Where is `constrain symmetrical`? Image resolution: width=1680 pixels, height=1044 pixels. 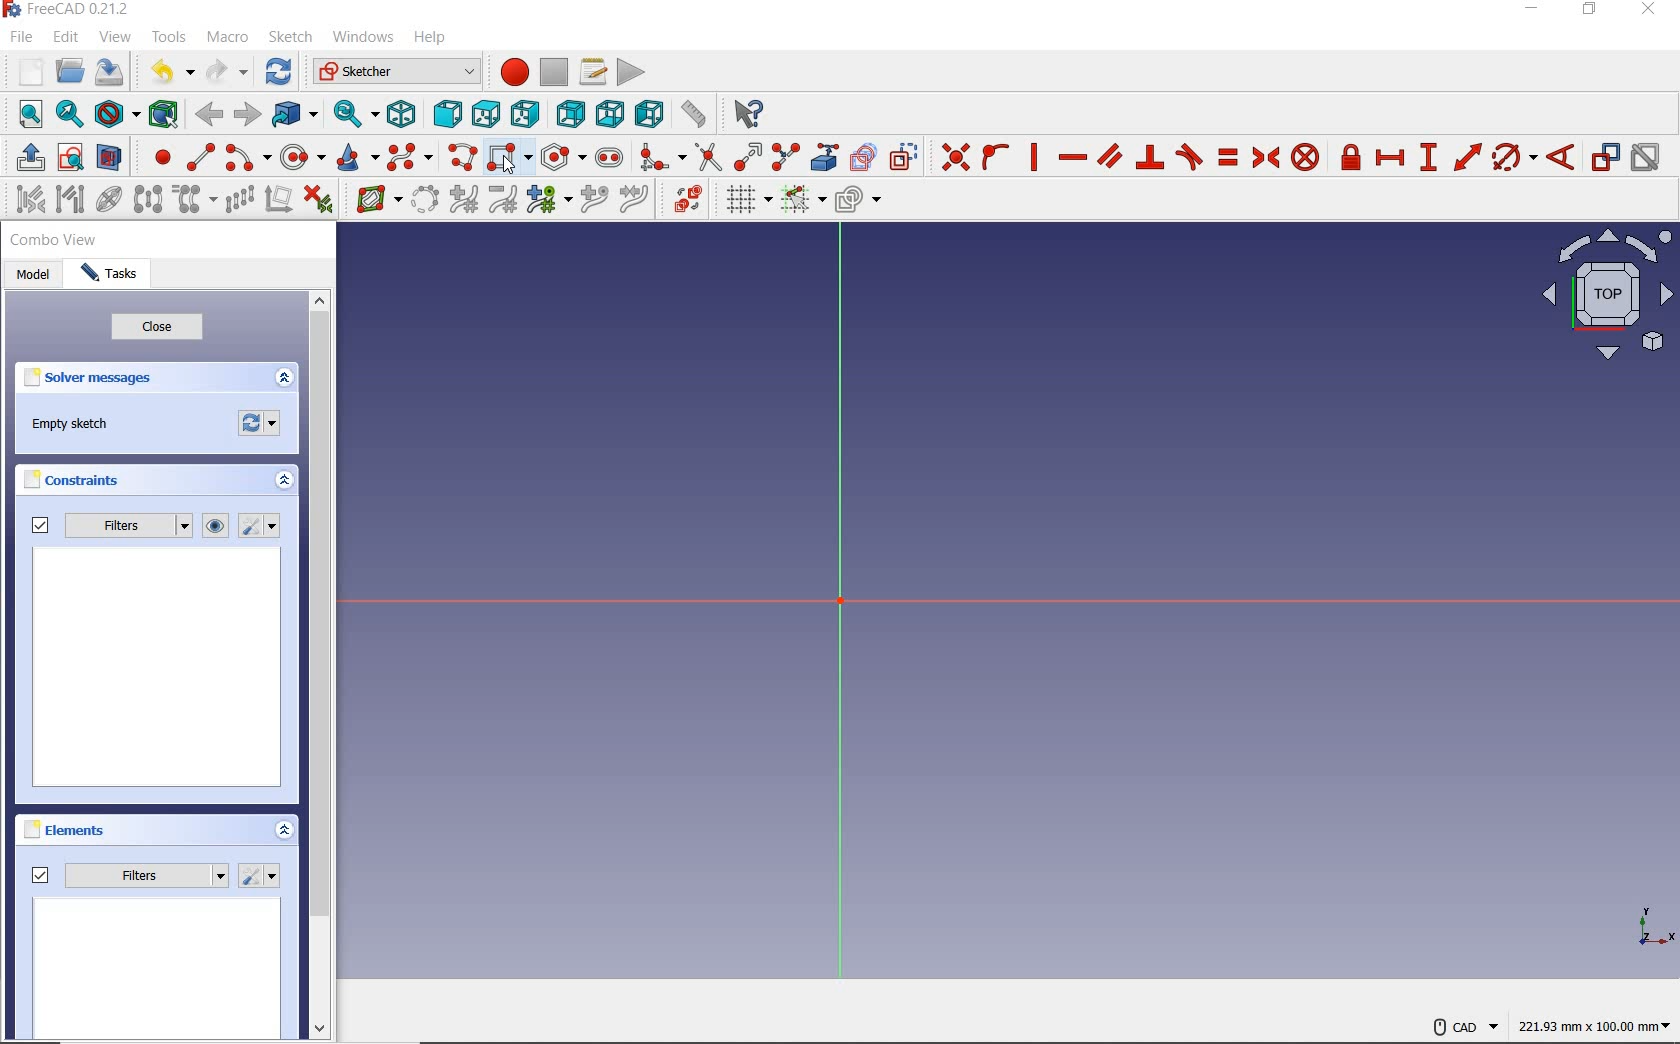
constrain symmetrical is located at coordinates (1267, 158).